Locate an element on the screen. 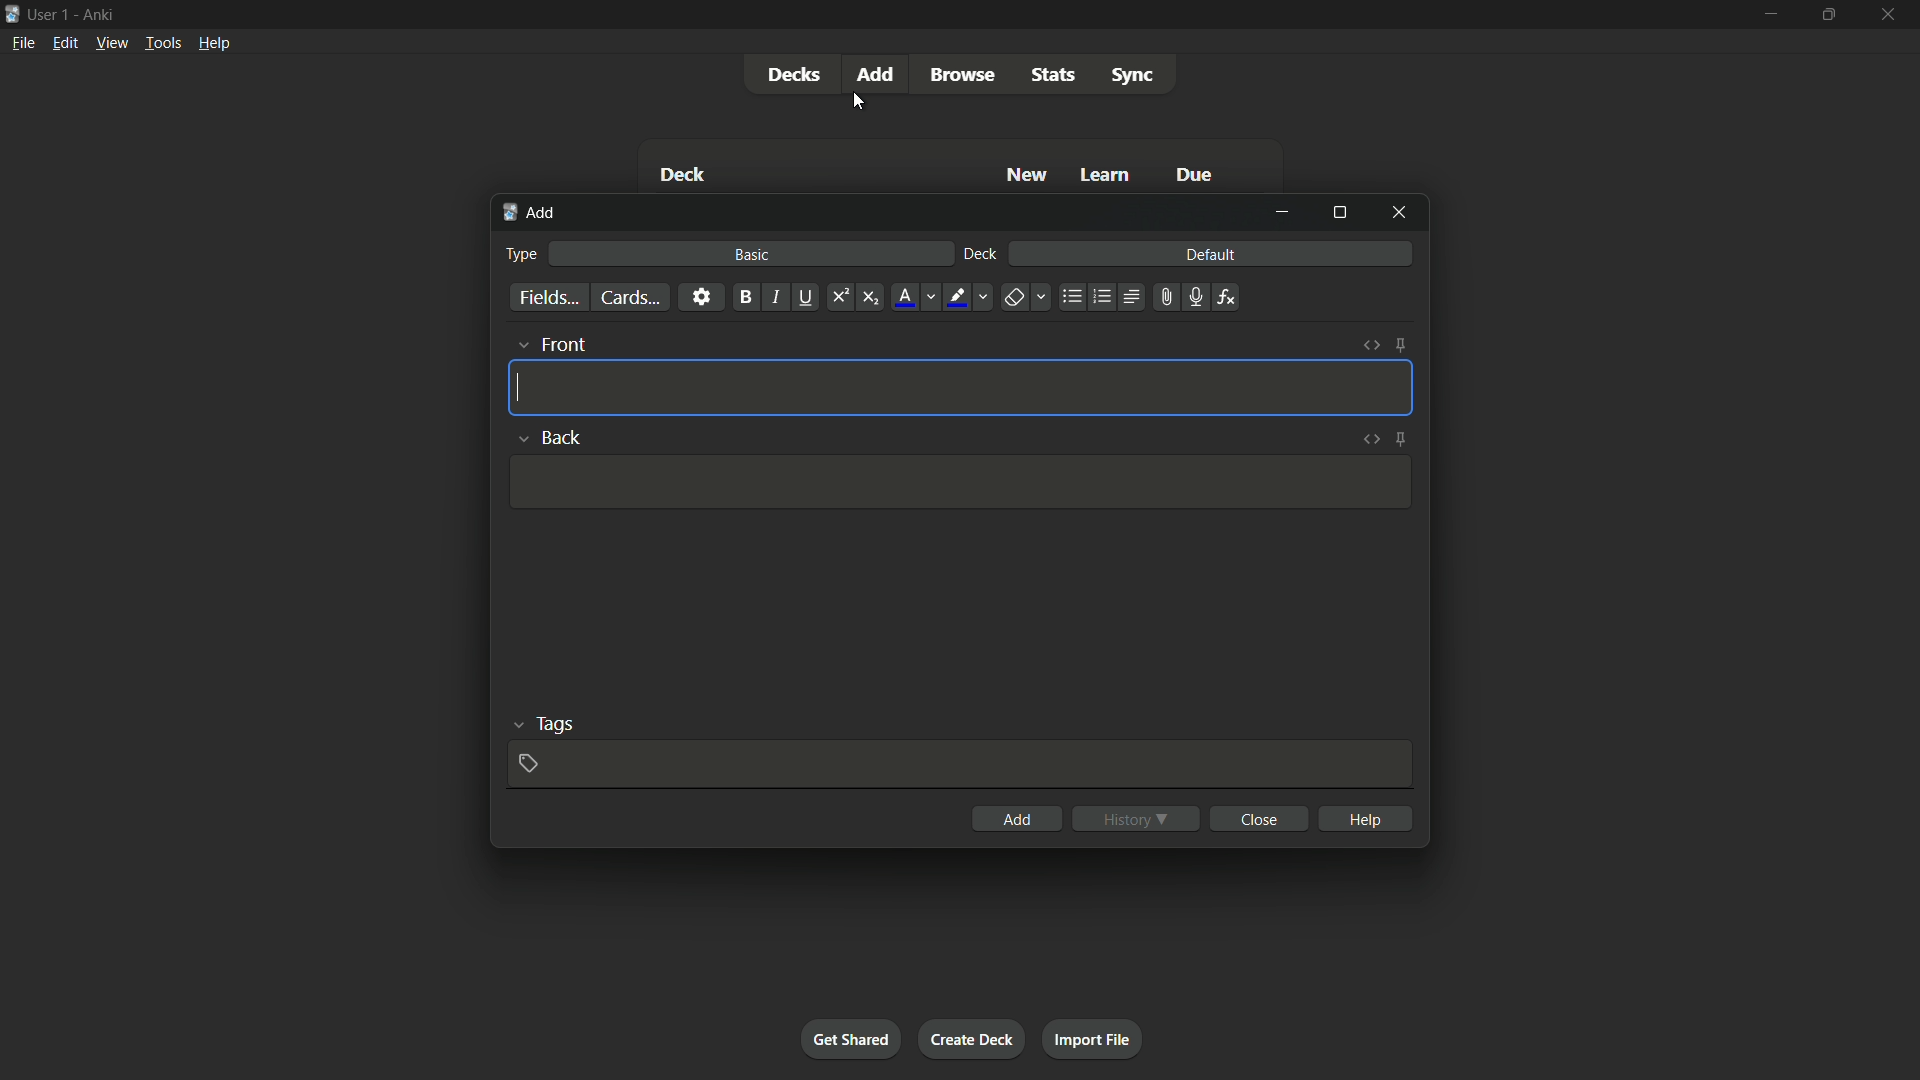 The height and width of the screenshot is (1080, 1920). tags is located at coordinates (556, 722).